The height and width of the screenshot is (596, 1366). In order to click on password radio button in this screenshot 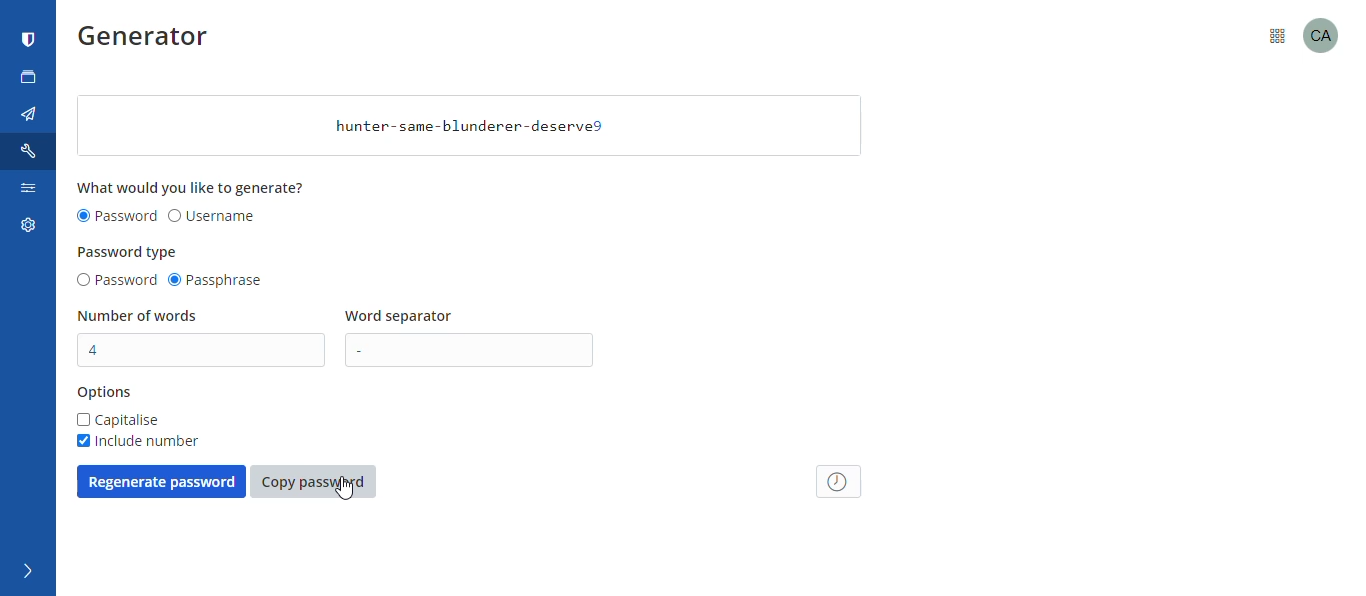, I will do `click(117, 217)`.